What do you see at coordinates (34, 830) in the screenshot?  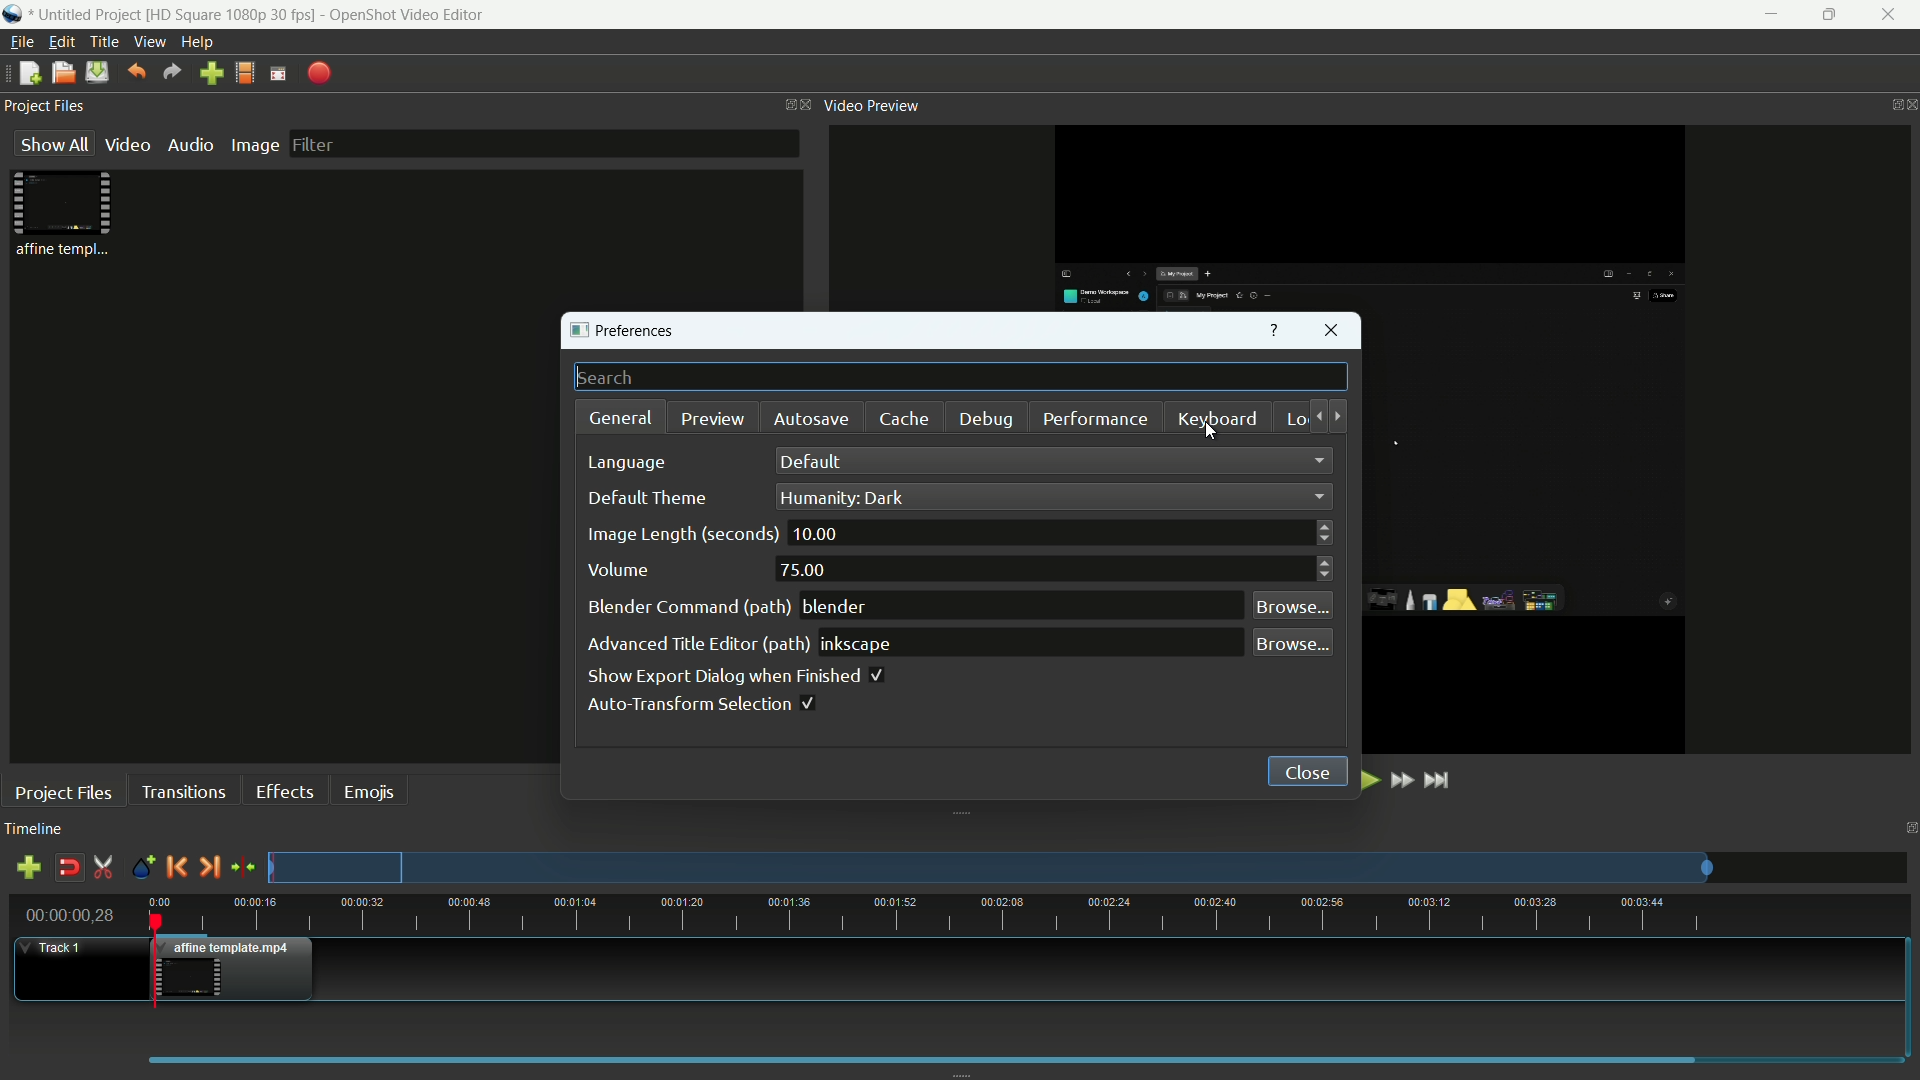 I see `timeline` at bounding box center [34, 830].